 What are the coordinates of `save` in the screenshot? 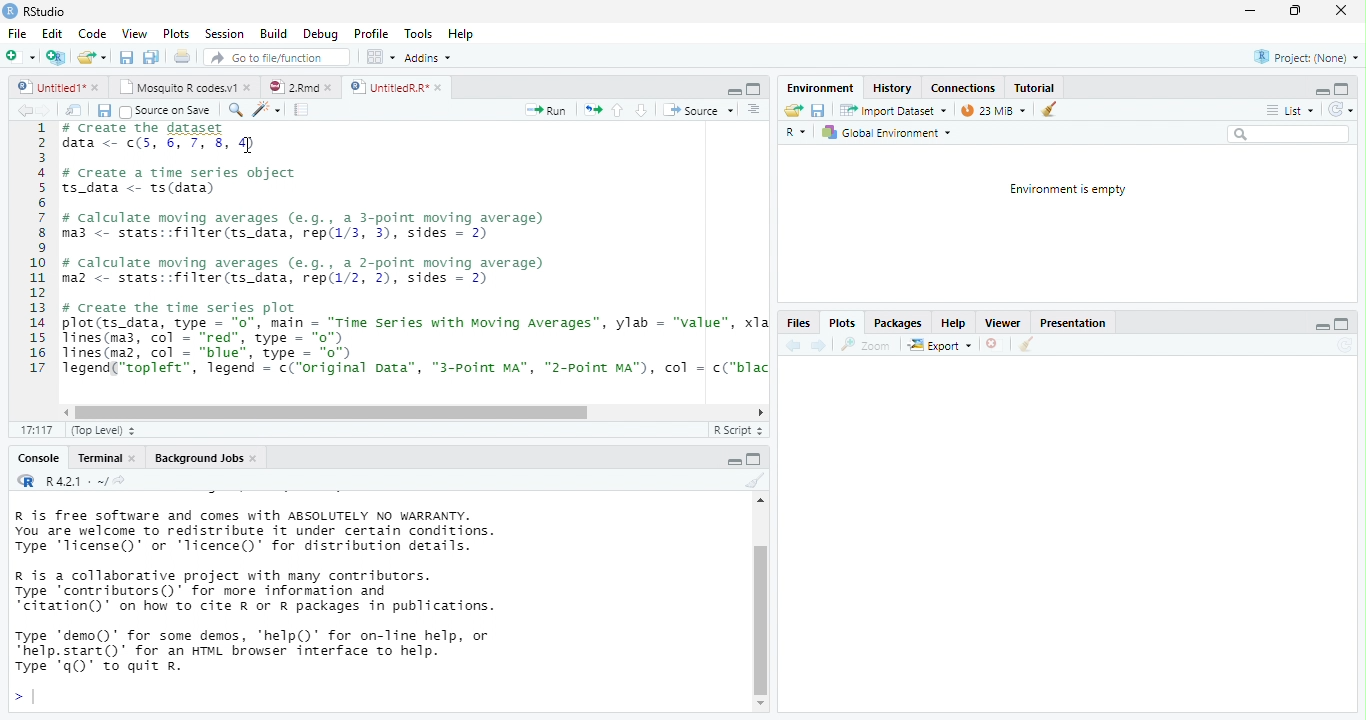 It's located at (103, 111).